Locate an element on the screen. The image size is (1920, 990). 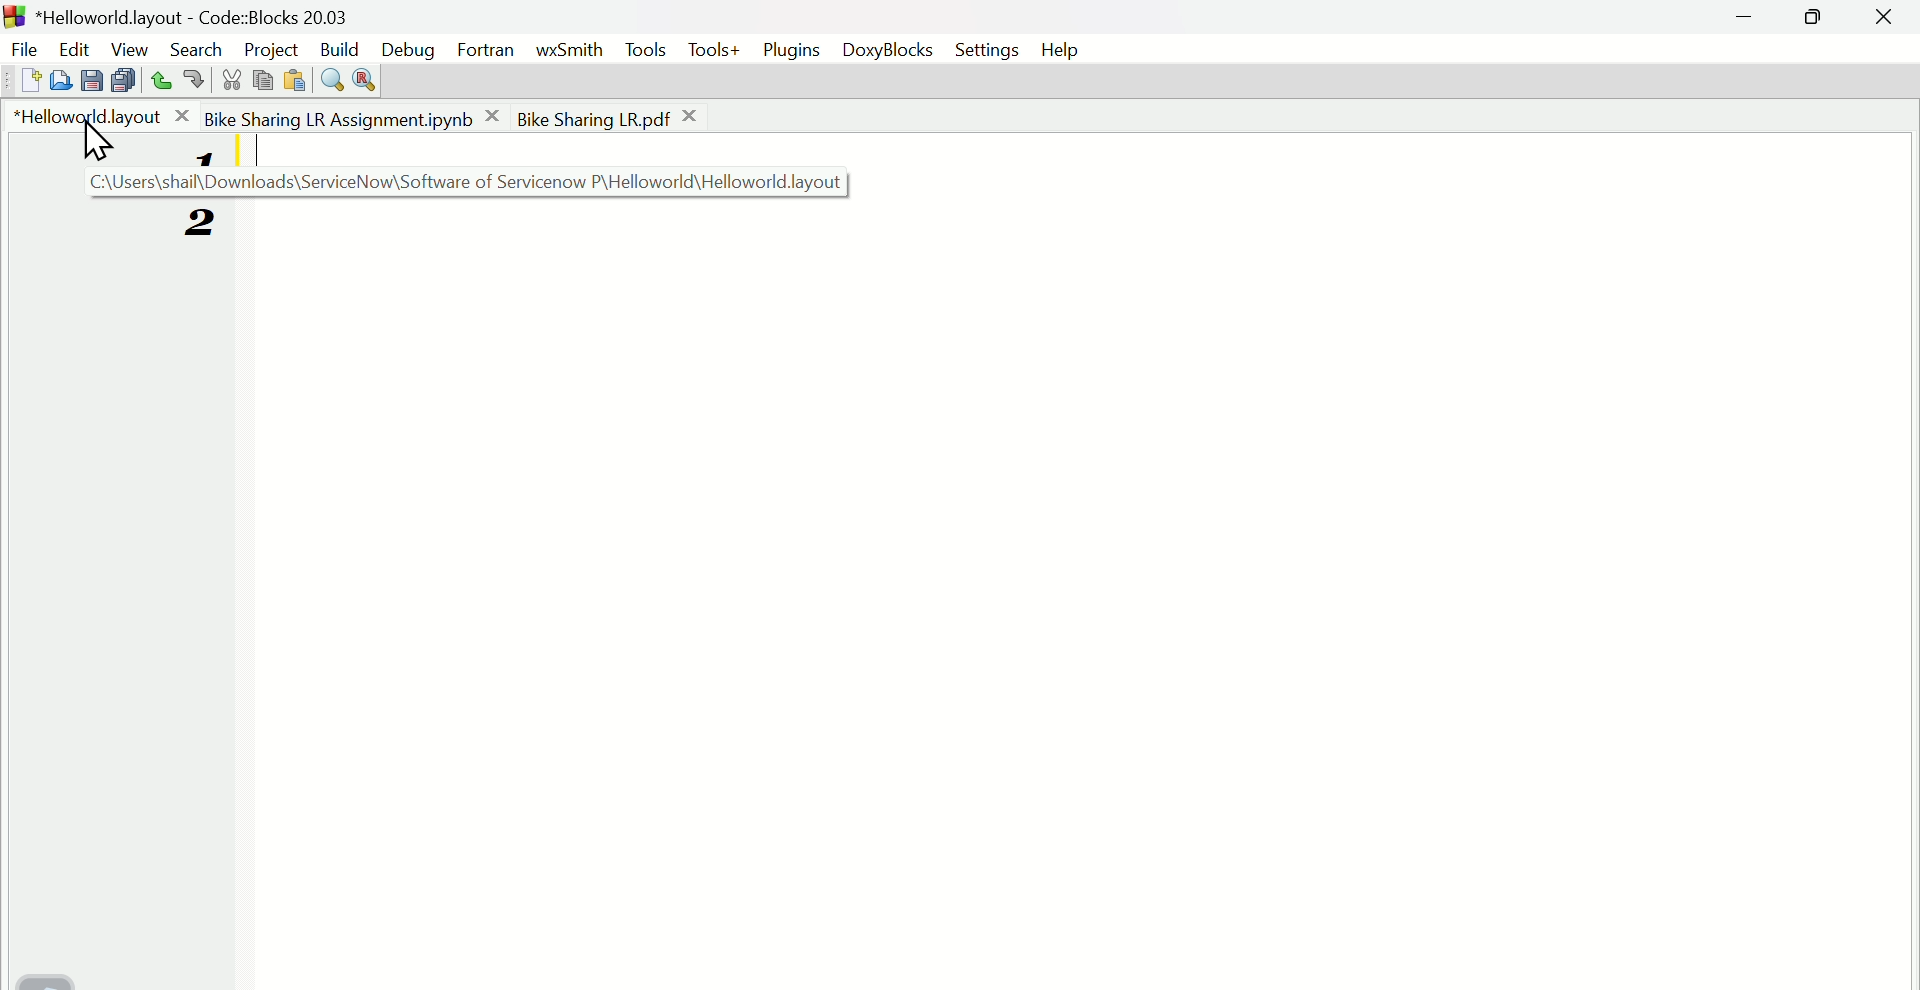
Bike share Lr.Pdf is located at coordinates (610, 117).